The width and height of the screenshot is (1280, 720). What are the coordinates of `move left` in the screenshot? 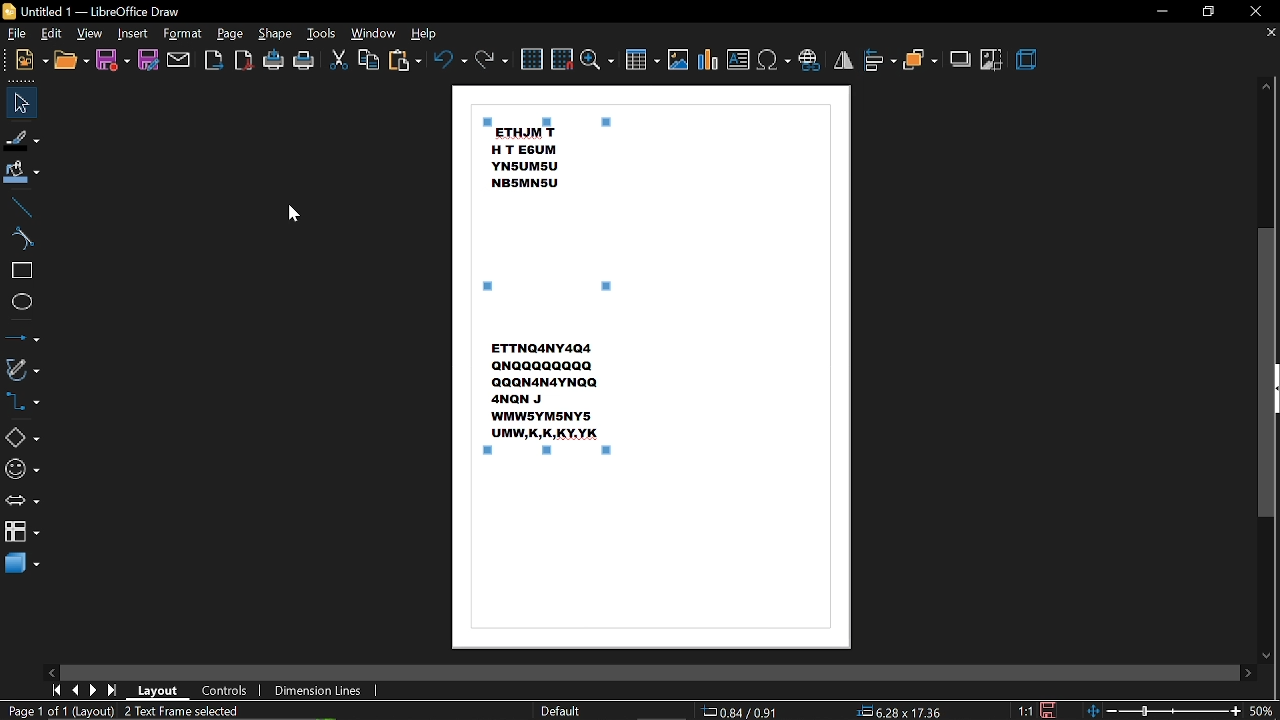 It's located at (51, 670).